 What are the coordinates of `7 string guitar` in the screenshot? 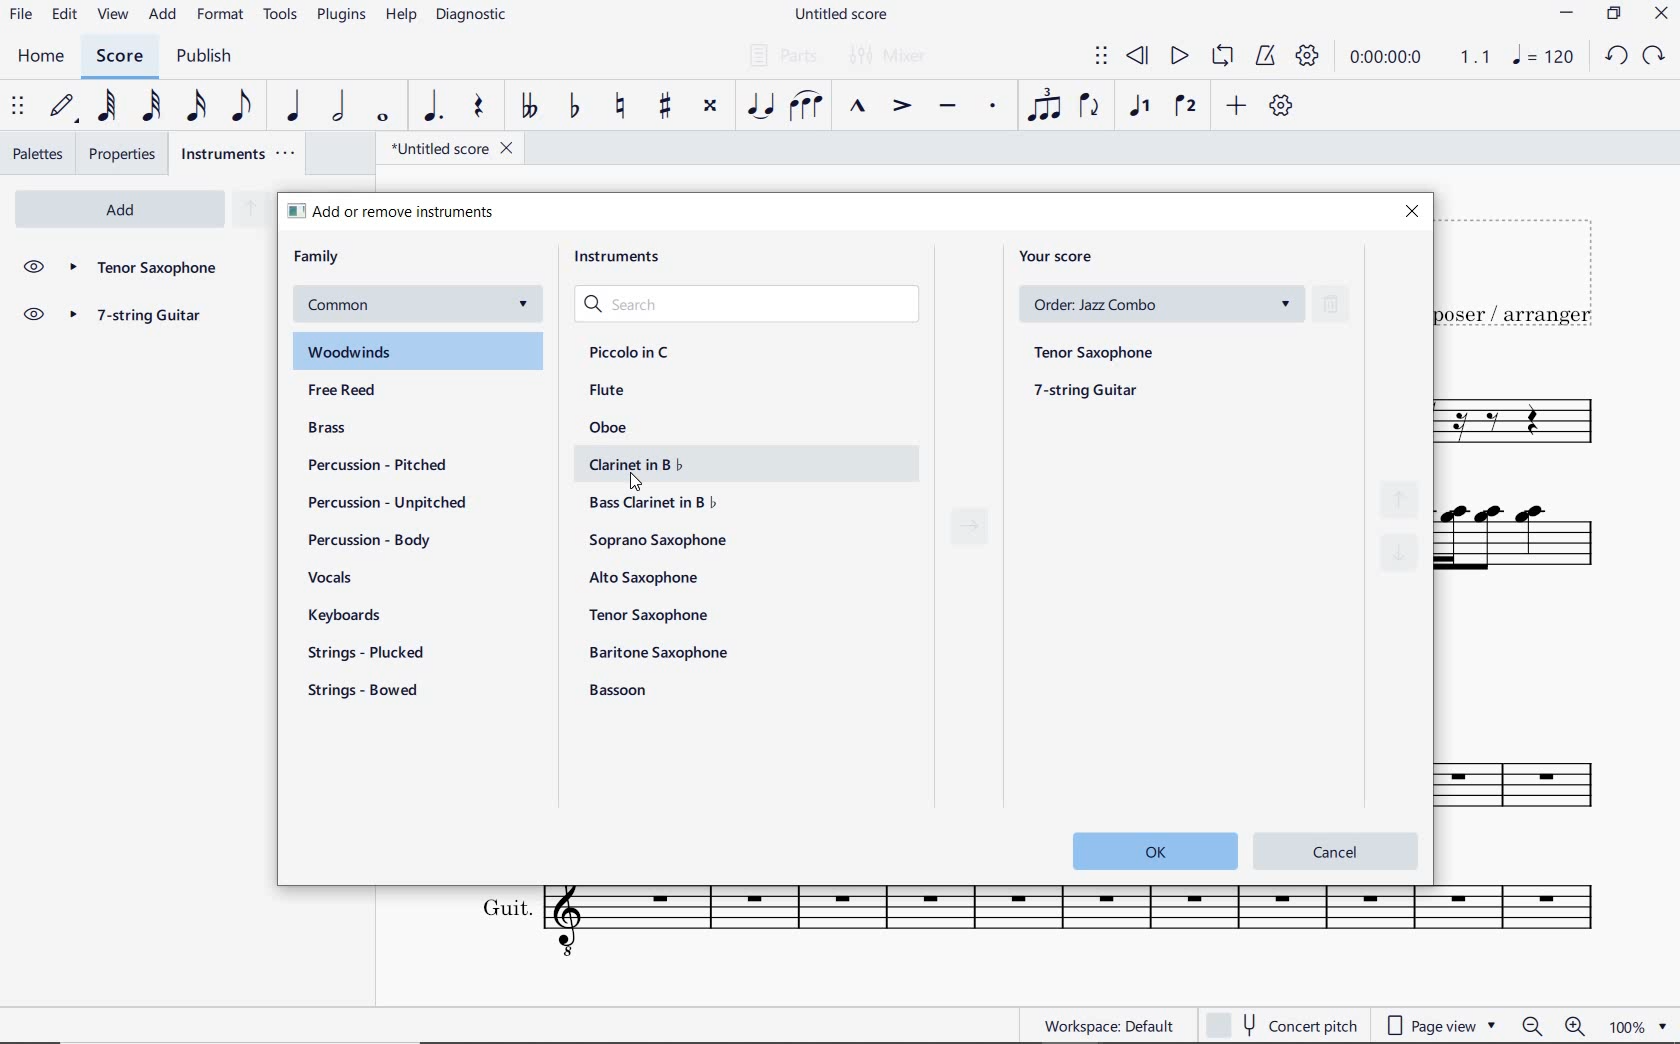 It's located at (144, 318).